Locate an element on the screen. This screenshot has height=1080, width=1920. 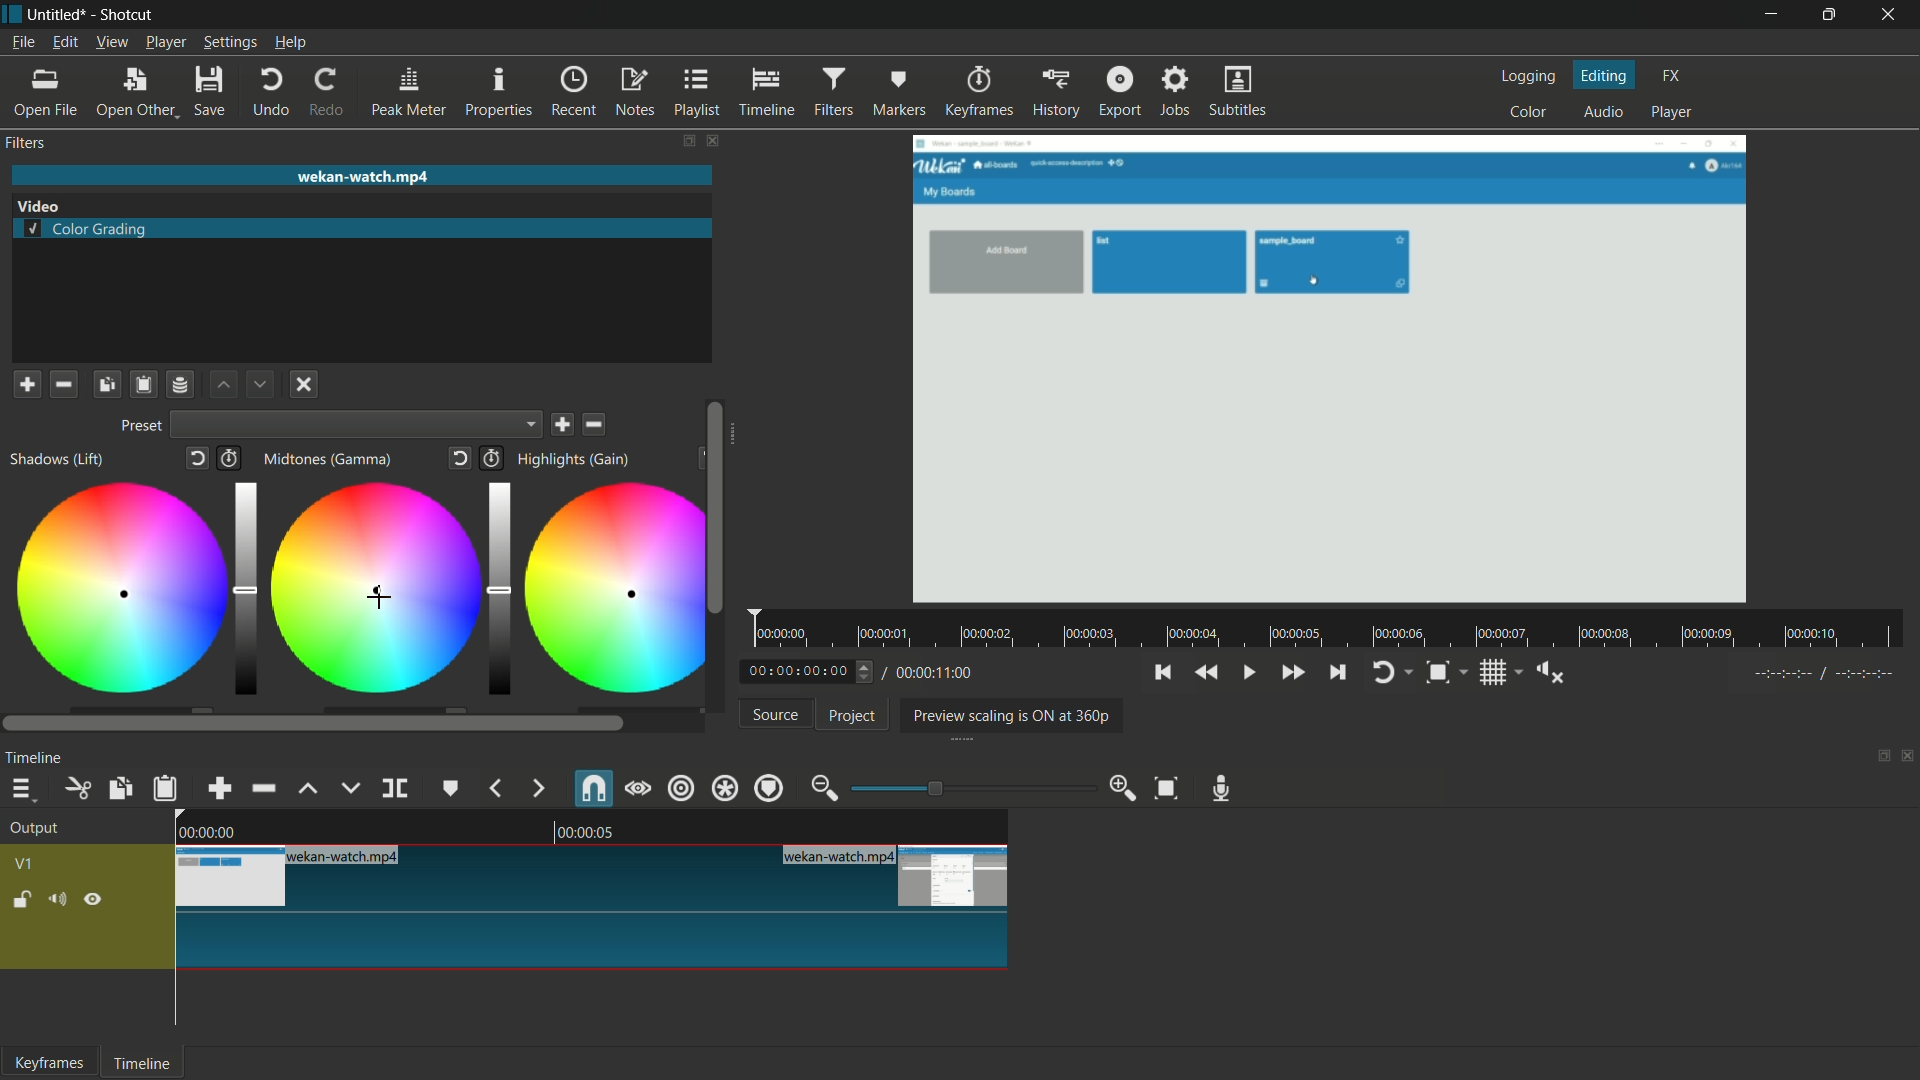
project is located at coordinates (849, 716).